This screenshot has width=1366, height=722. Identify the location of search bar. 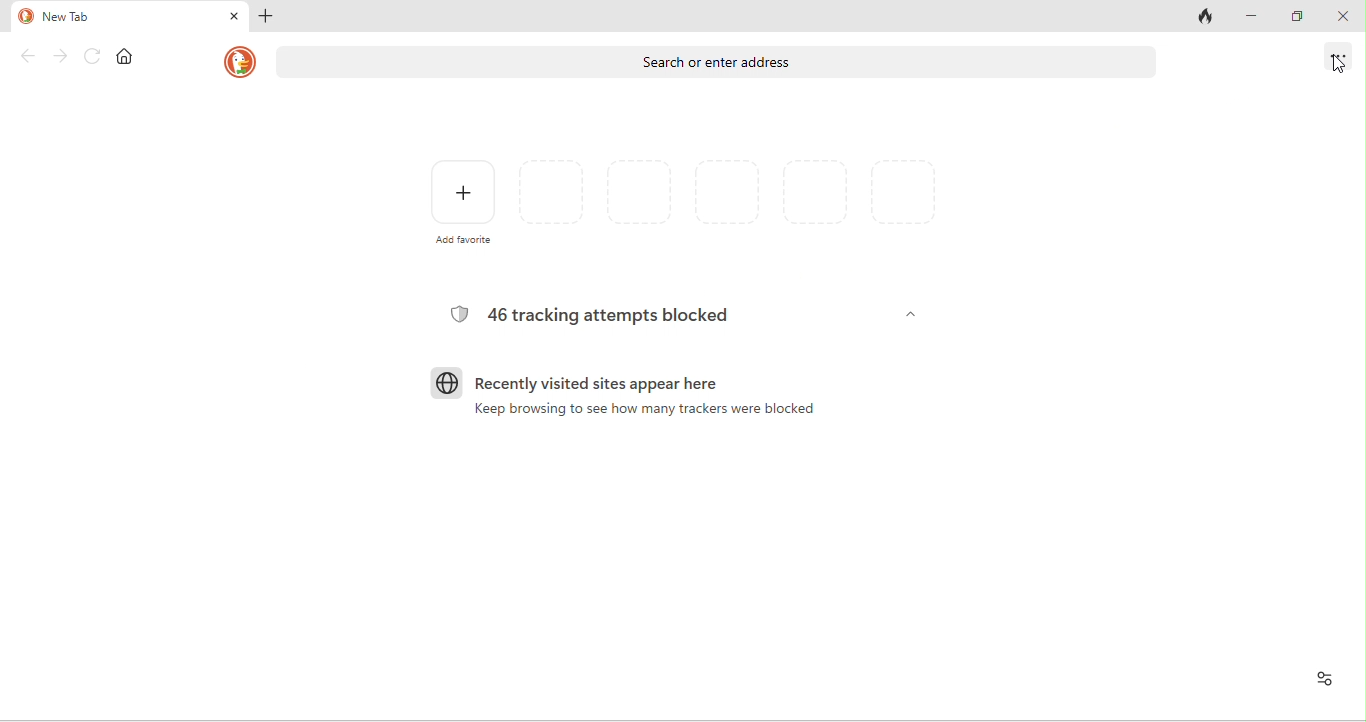
(722, 60).